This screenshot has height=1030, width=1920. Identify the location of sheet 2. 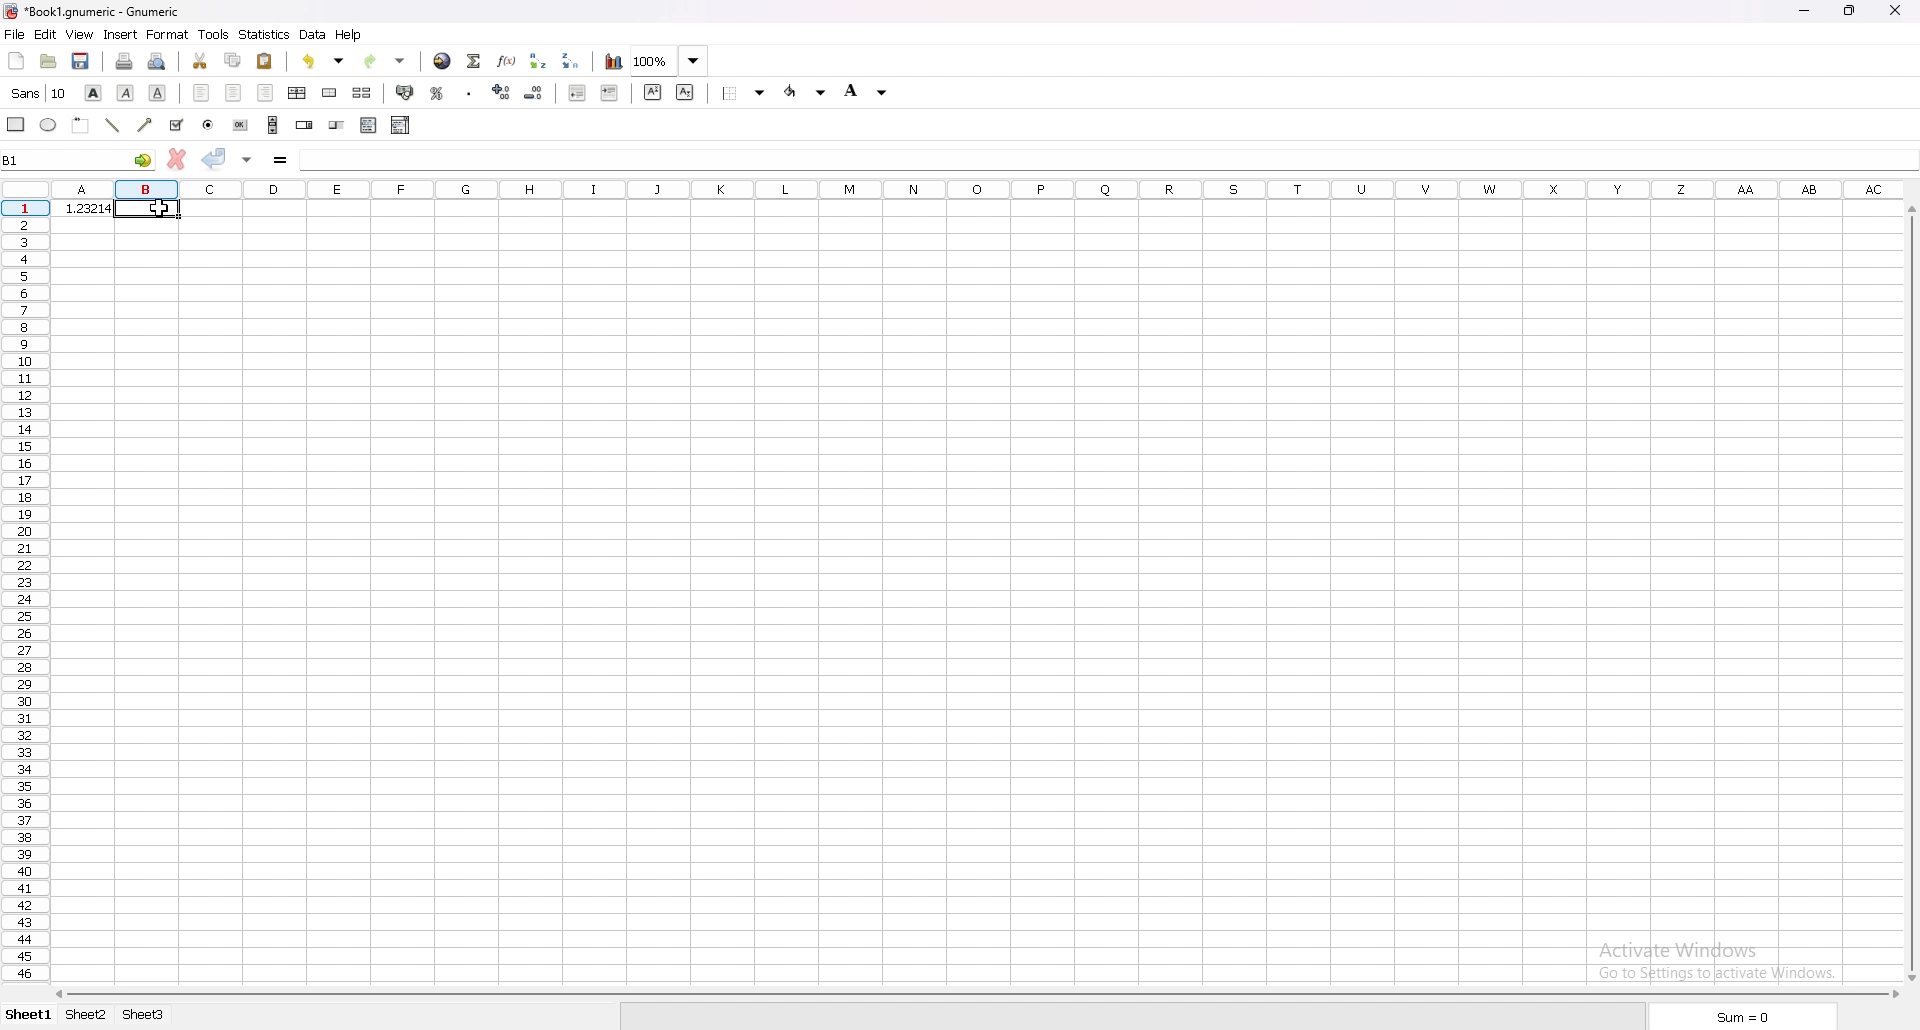
(88, 1015).